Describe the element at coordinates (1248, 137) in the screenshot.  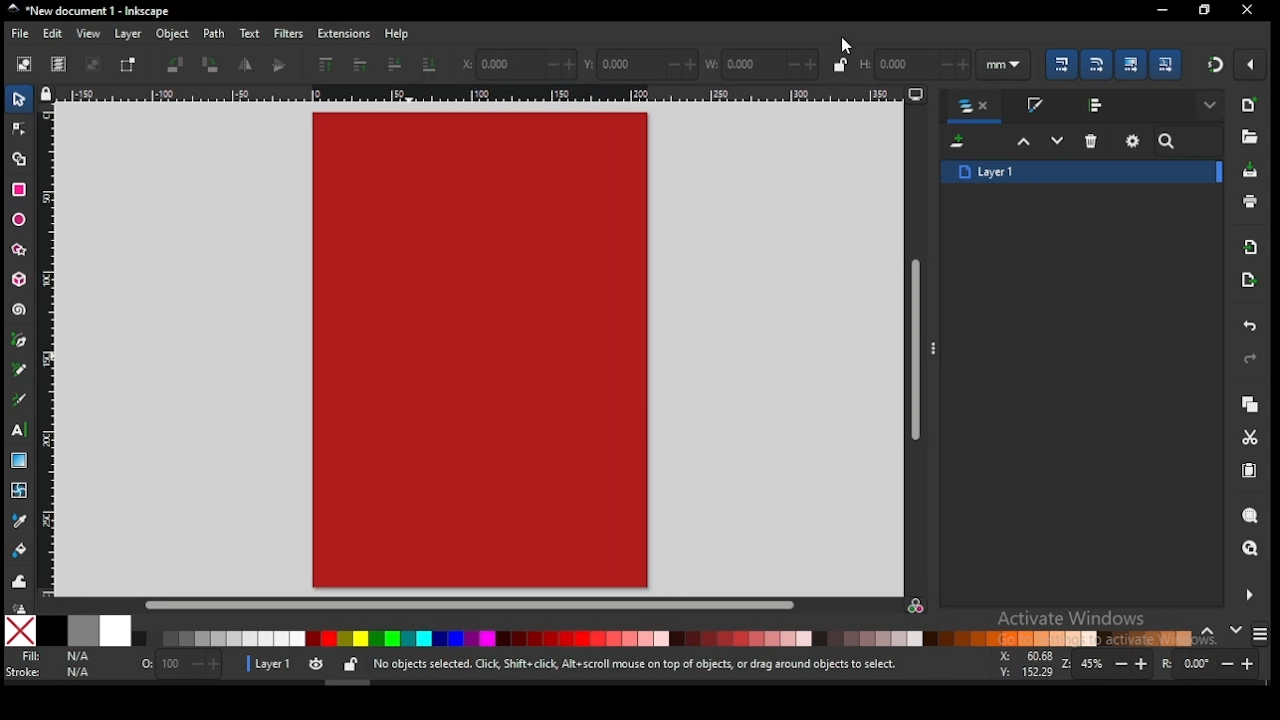
I see `open` at that location.